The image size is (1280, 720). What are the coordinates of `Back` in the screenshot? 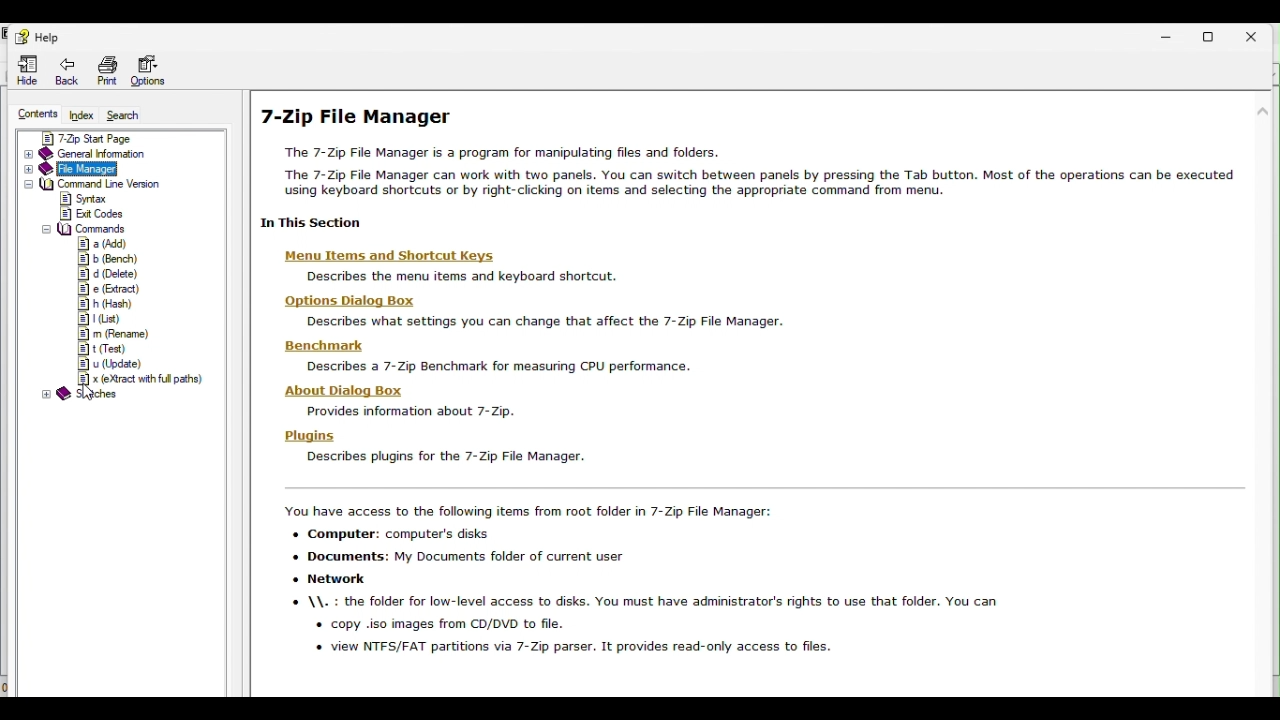 It's located at (68, 74).